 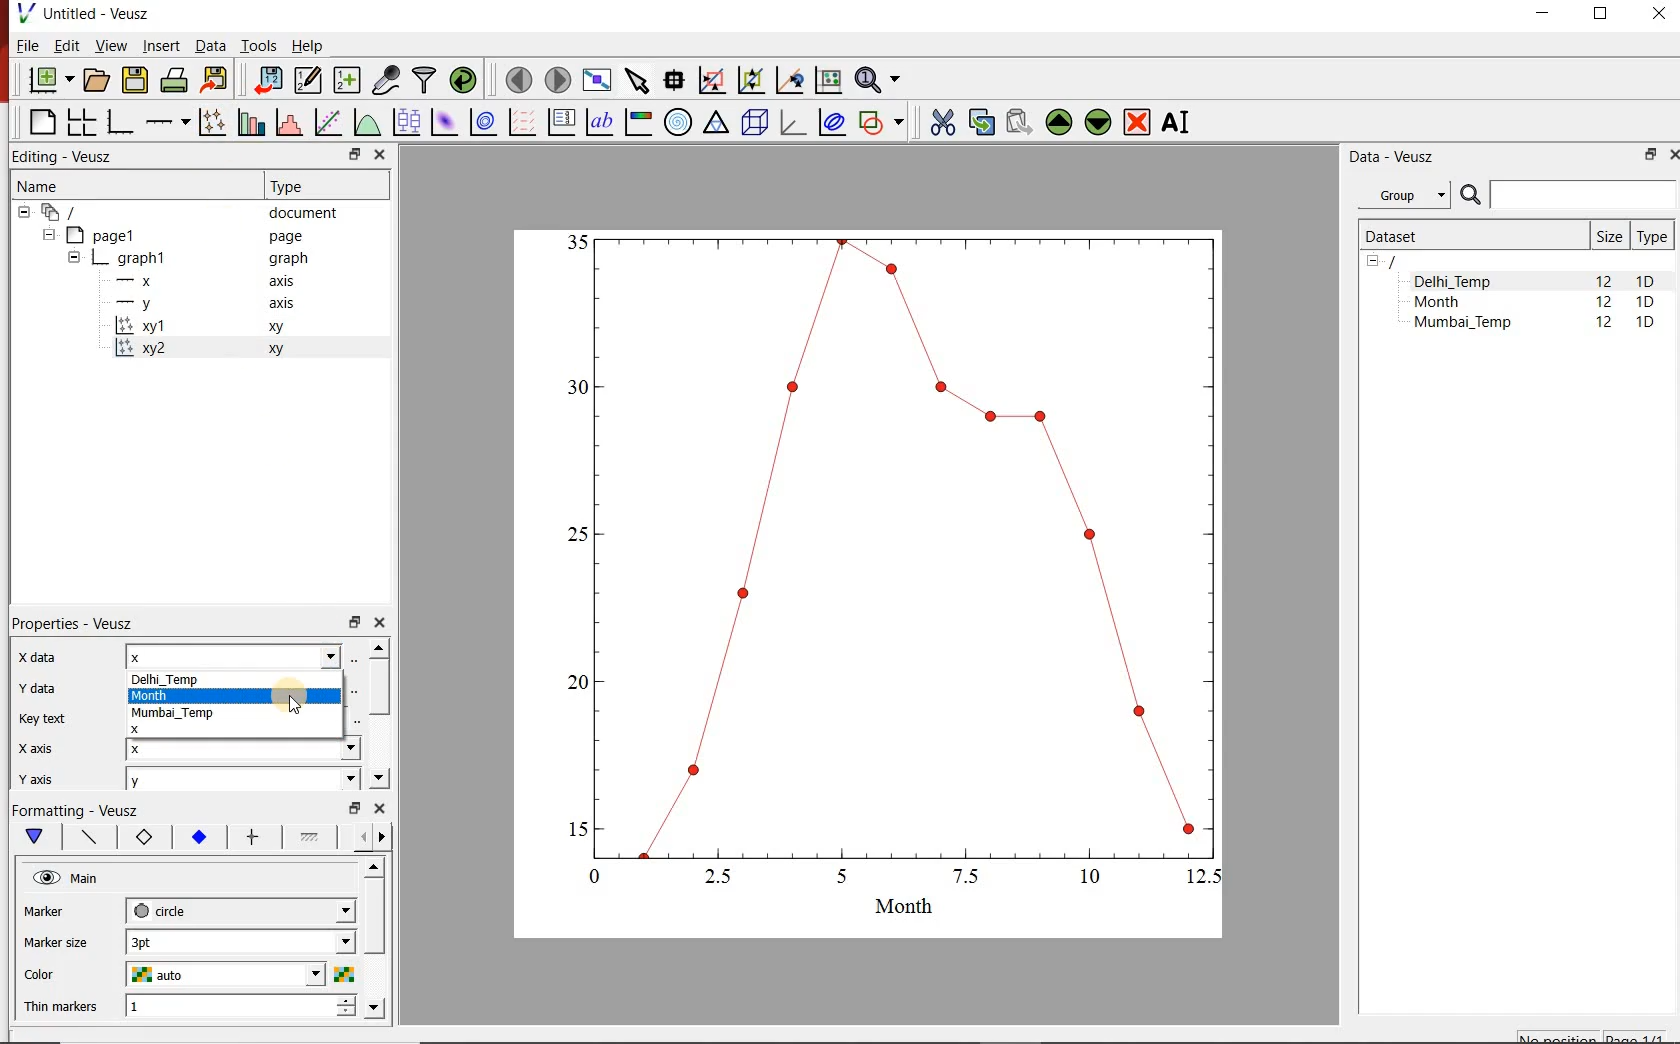 I want to click on restore, so click(x=357, y=807).